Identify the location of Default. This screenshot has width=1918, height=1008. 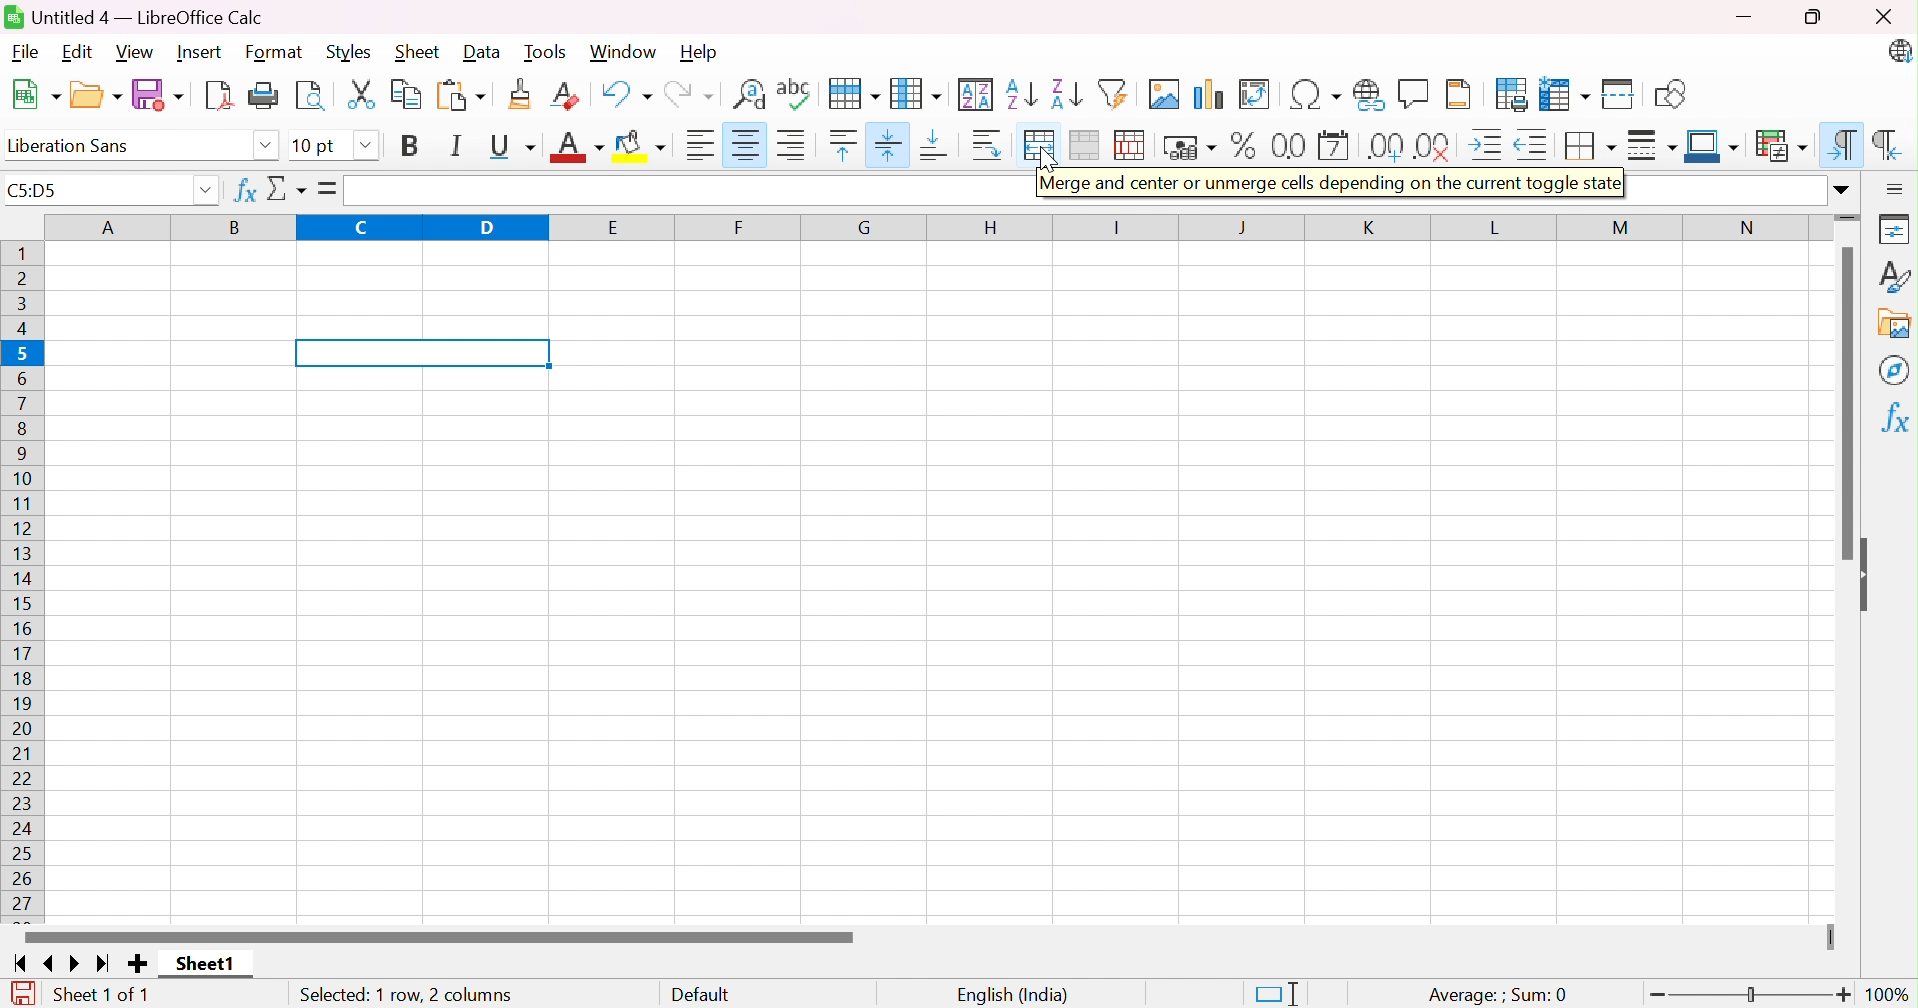
(703, 992).